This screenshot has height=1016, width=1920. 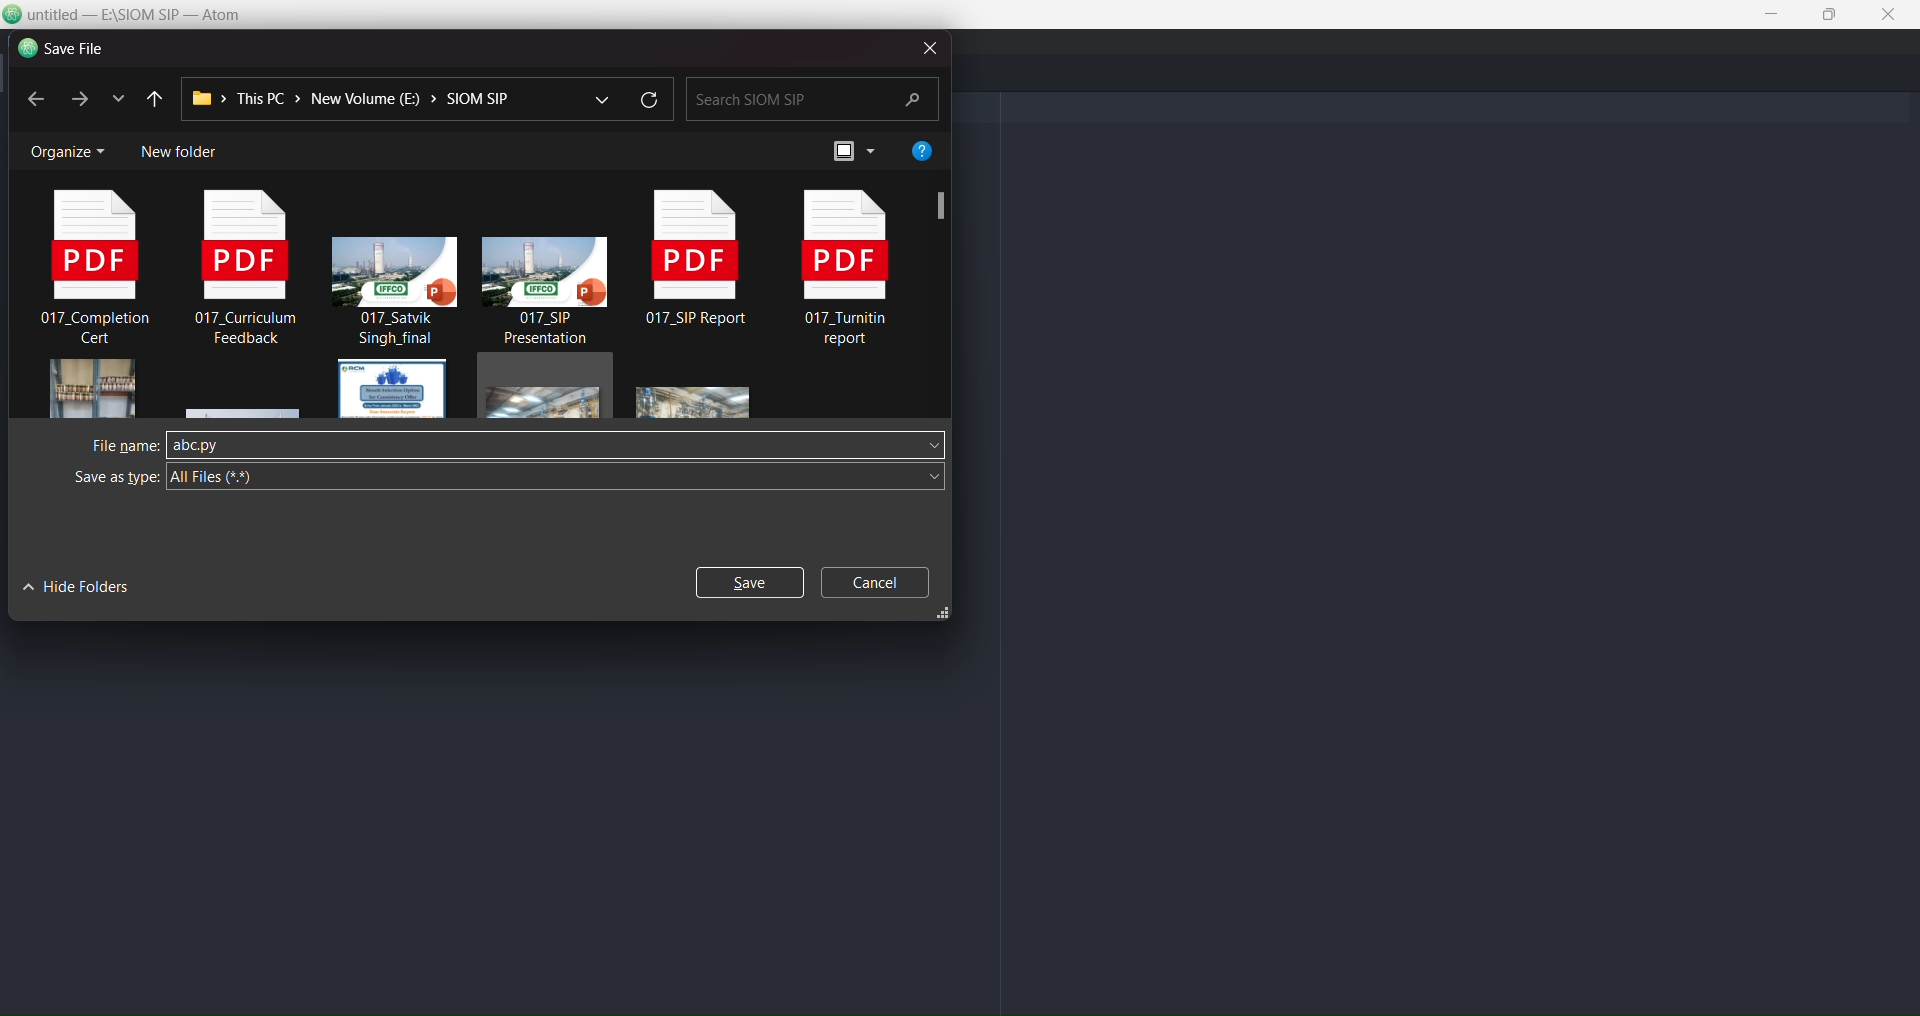 What do you see at coordinates (364, 97) in the screenshot?
I see `path` at bounding box center [364, 97].